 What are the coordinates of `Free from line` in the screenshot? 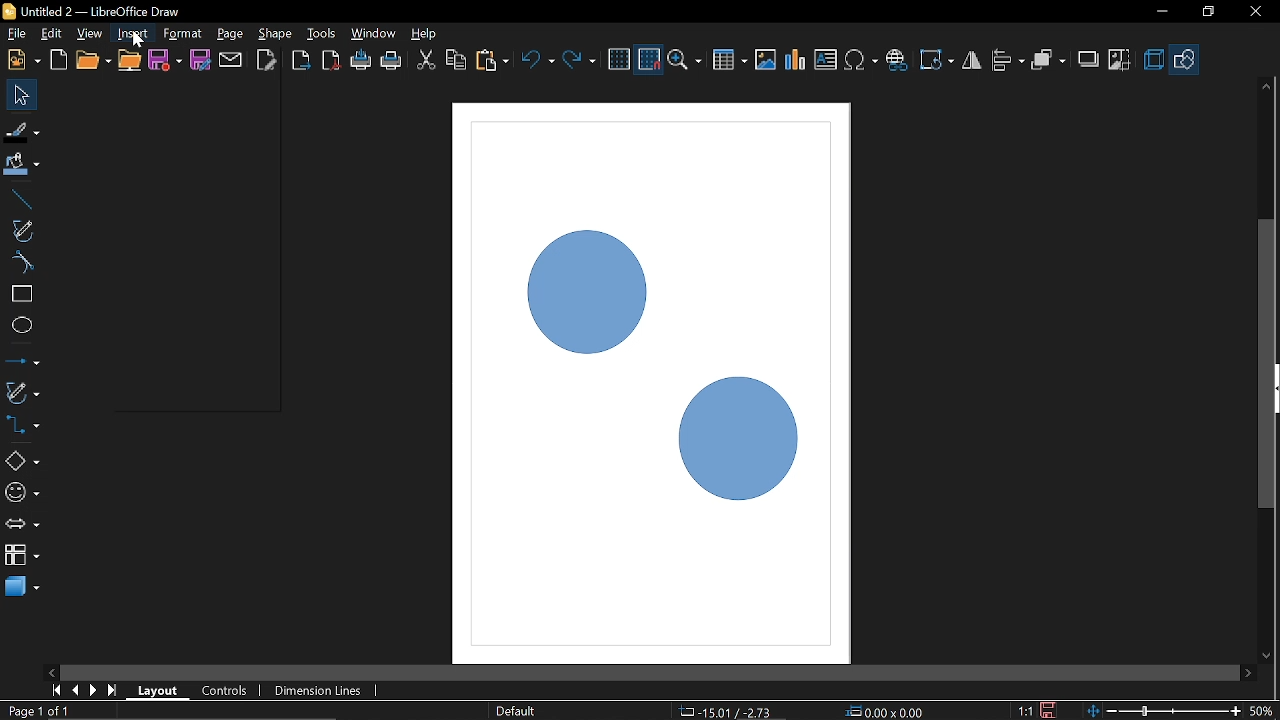 It's located at (22, 230).